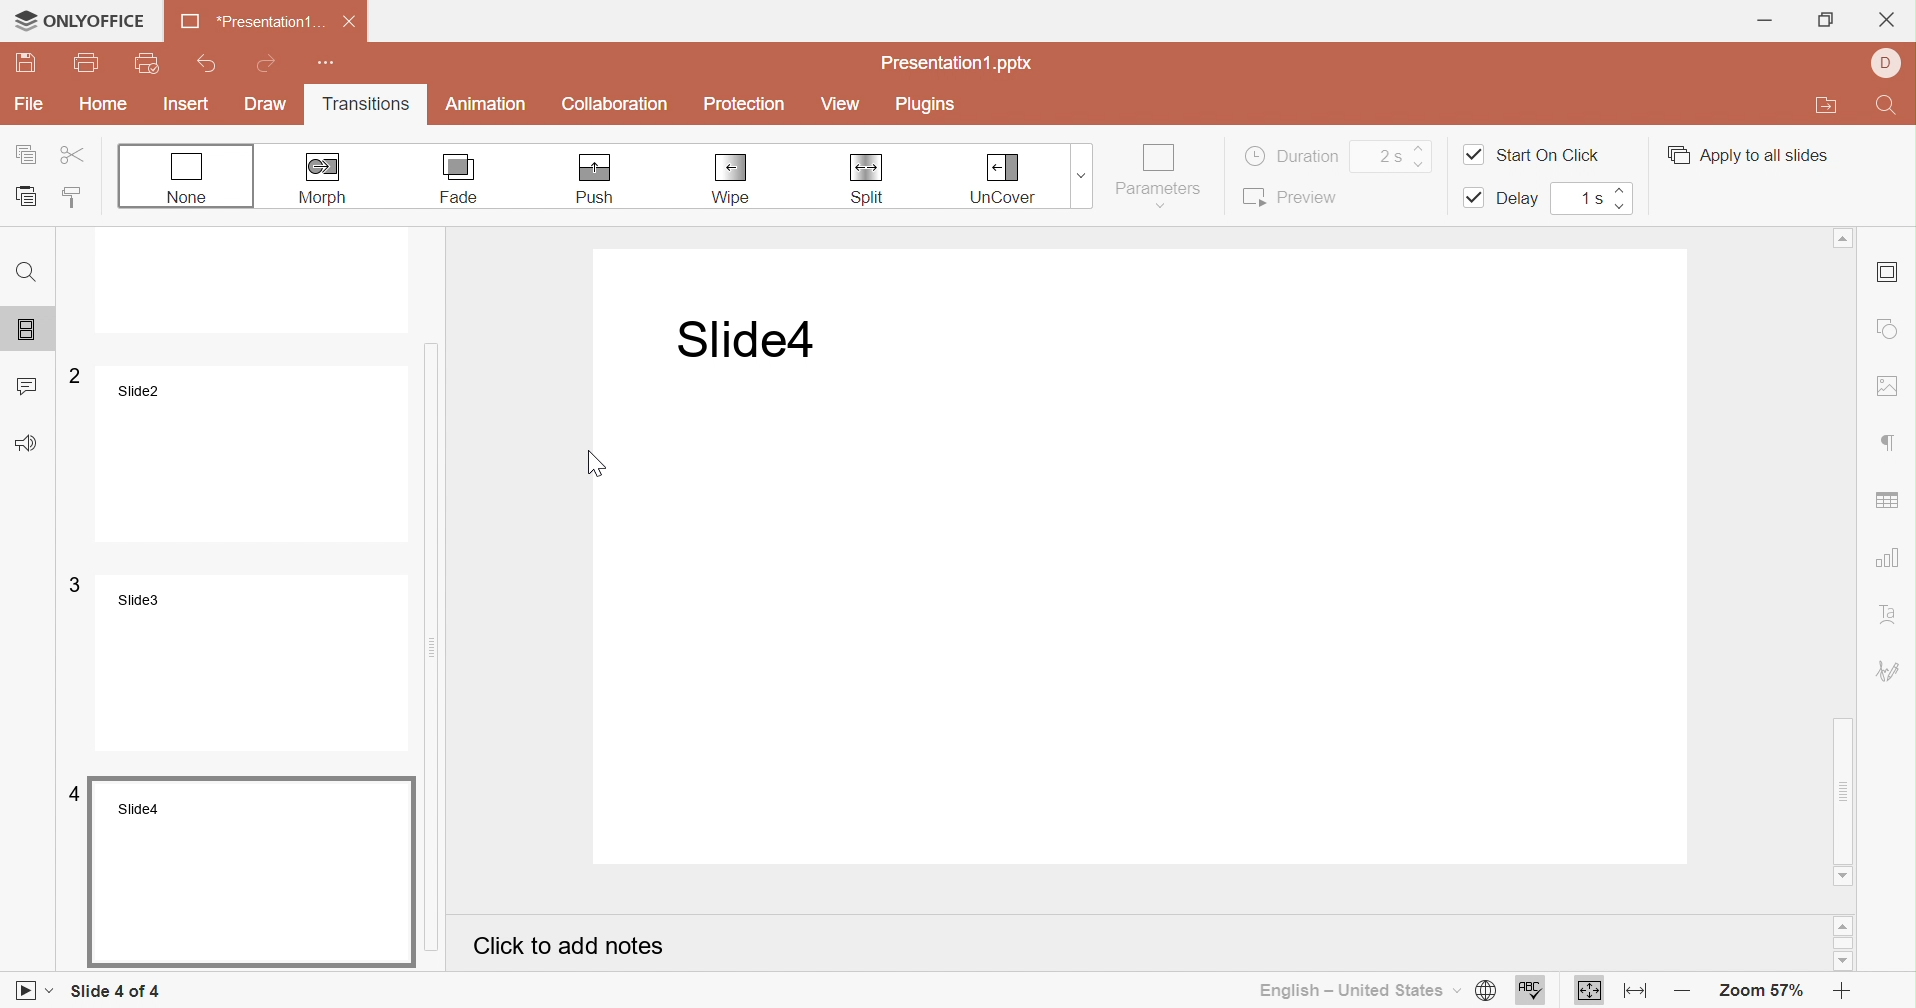 The image size is (1916, 1008). Describe the element at coordinates (1588, 990) in the screenshot. I see `Fit to slide` at that location.